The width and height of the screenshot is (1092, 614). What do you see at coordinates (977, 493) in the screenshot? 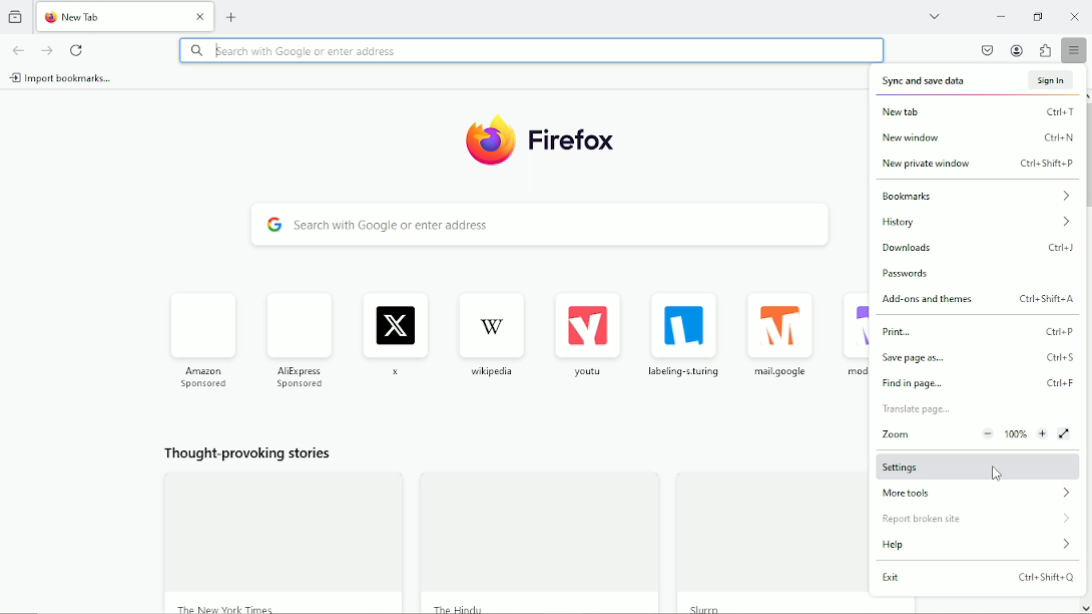
I see `More tools` at bounding box center [977, 493].